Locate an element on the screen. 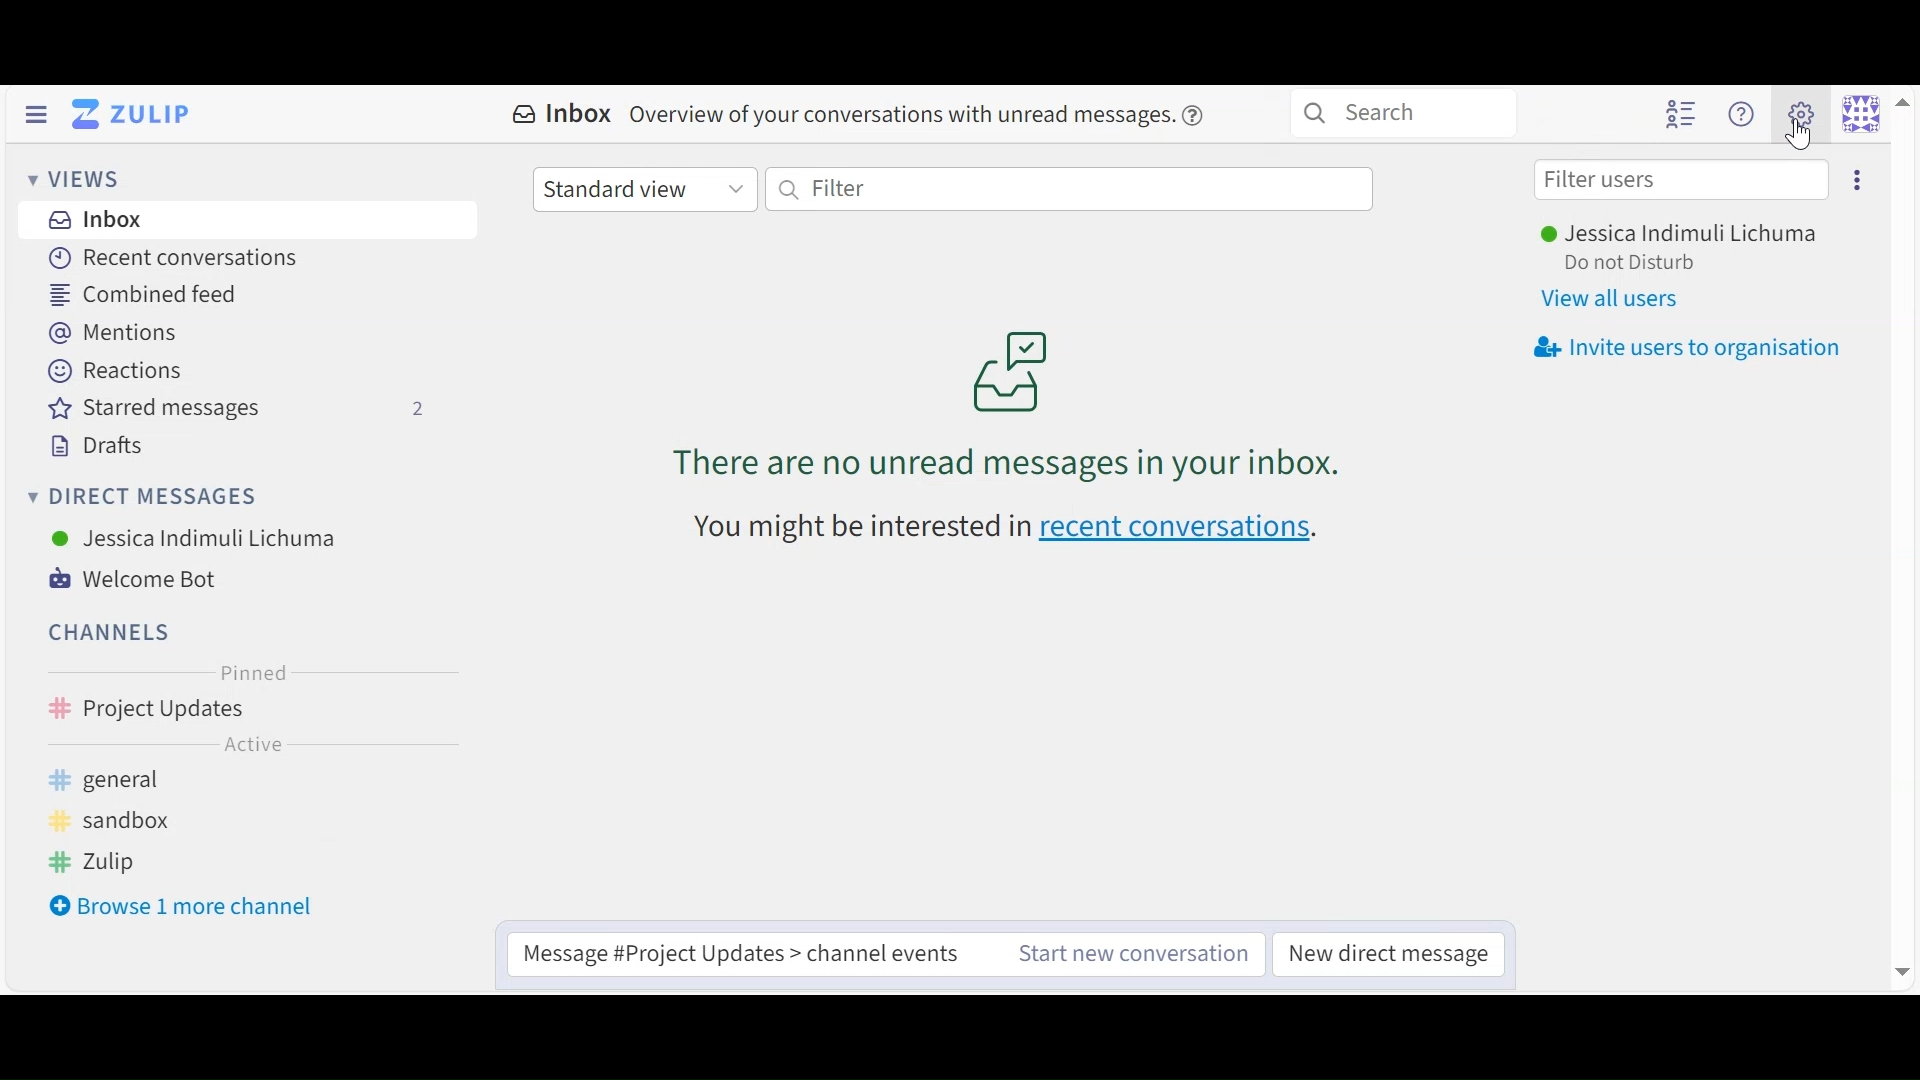 Image resolution: width=1920 pixels, height=1080 pixels. Personal menu is located at coordinates (1862, 115).